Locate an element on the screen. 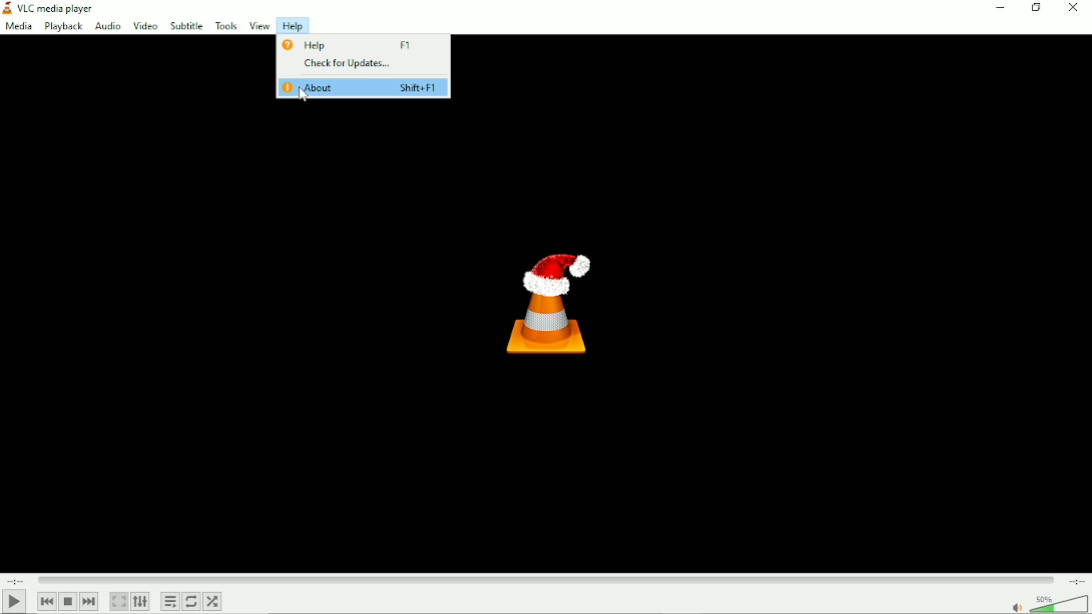 The width and height of the screenshot is (1092, 614). Audio is located at coordinates (108, 27).